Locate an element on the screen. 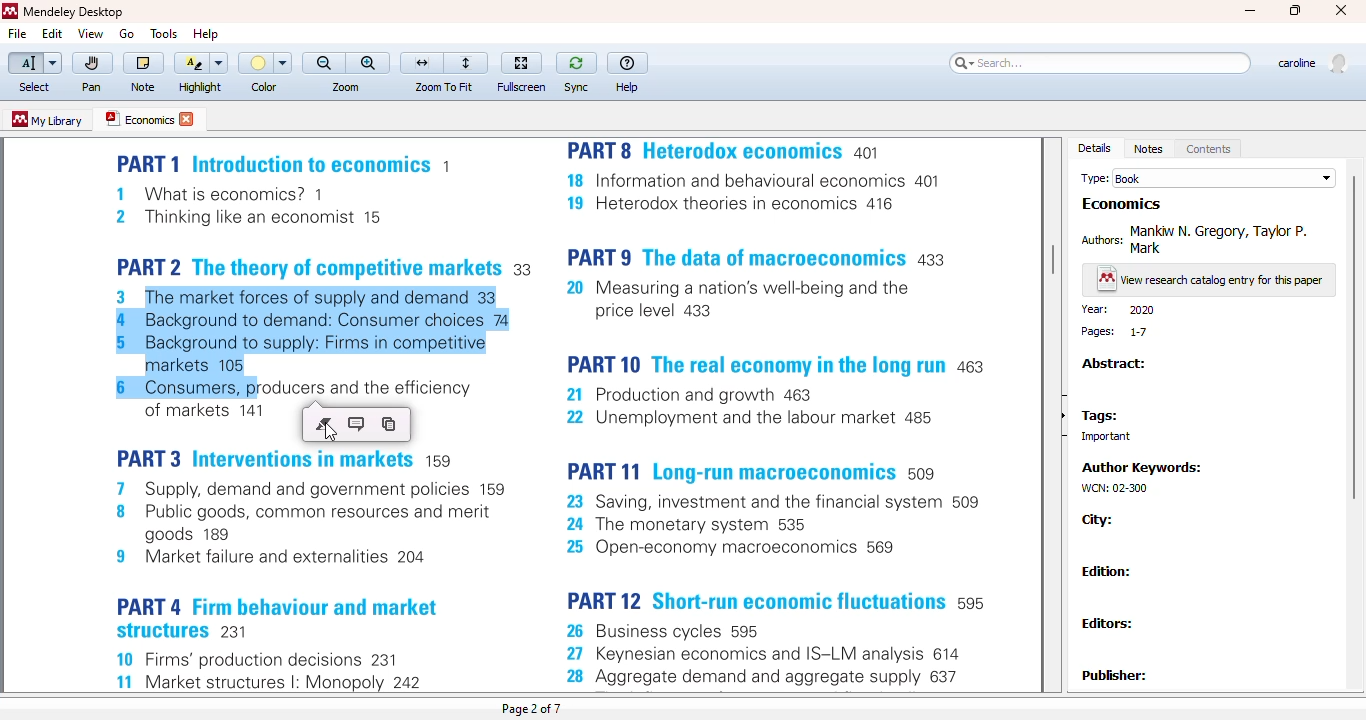 The width and height of the screenshot is (1366, 720). details is located at coordinates (1095, 148).